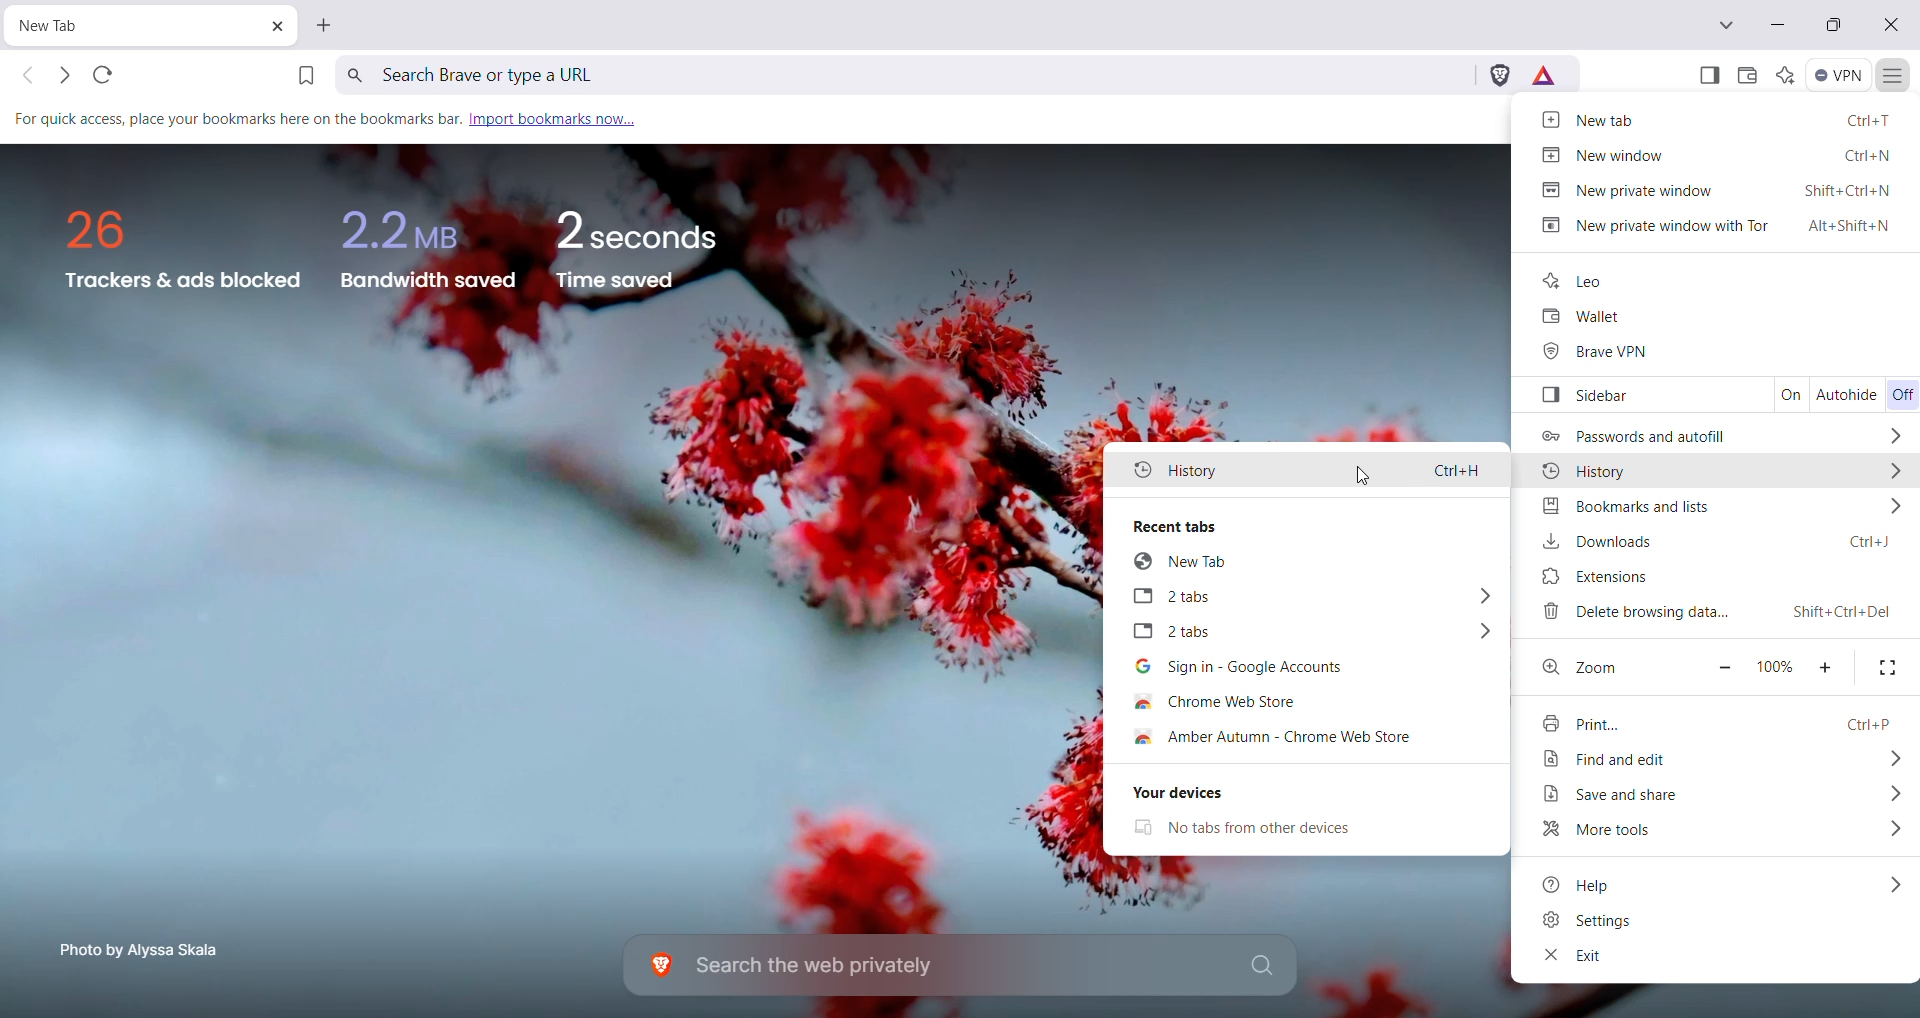 The width and height of the screenshot is (1920, 1018). What do you see at coordinates (1247, 702) in the screenshot?
I see `Chrome Web store` at bounding box center [1247, 702].